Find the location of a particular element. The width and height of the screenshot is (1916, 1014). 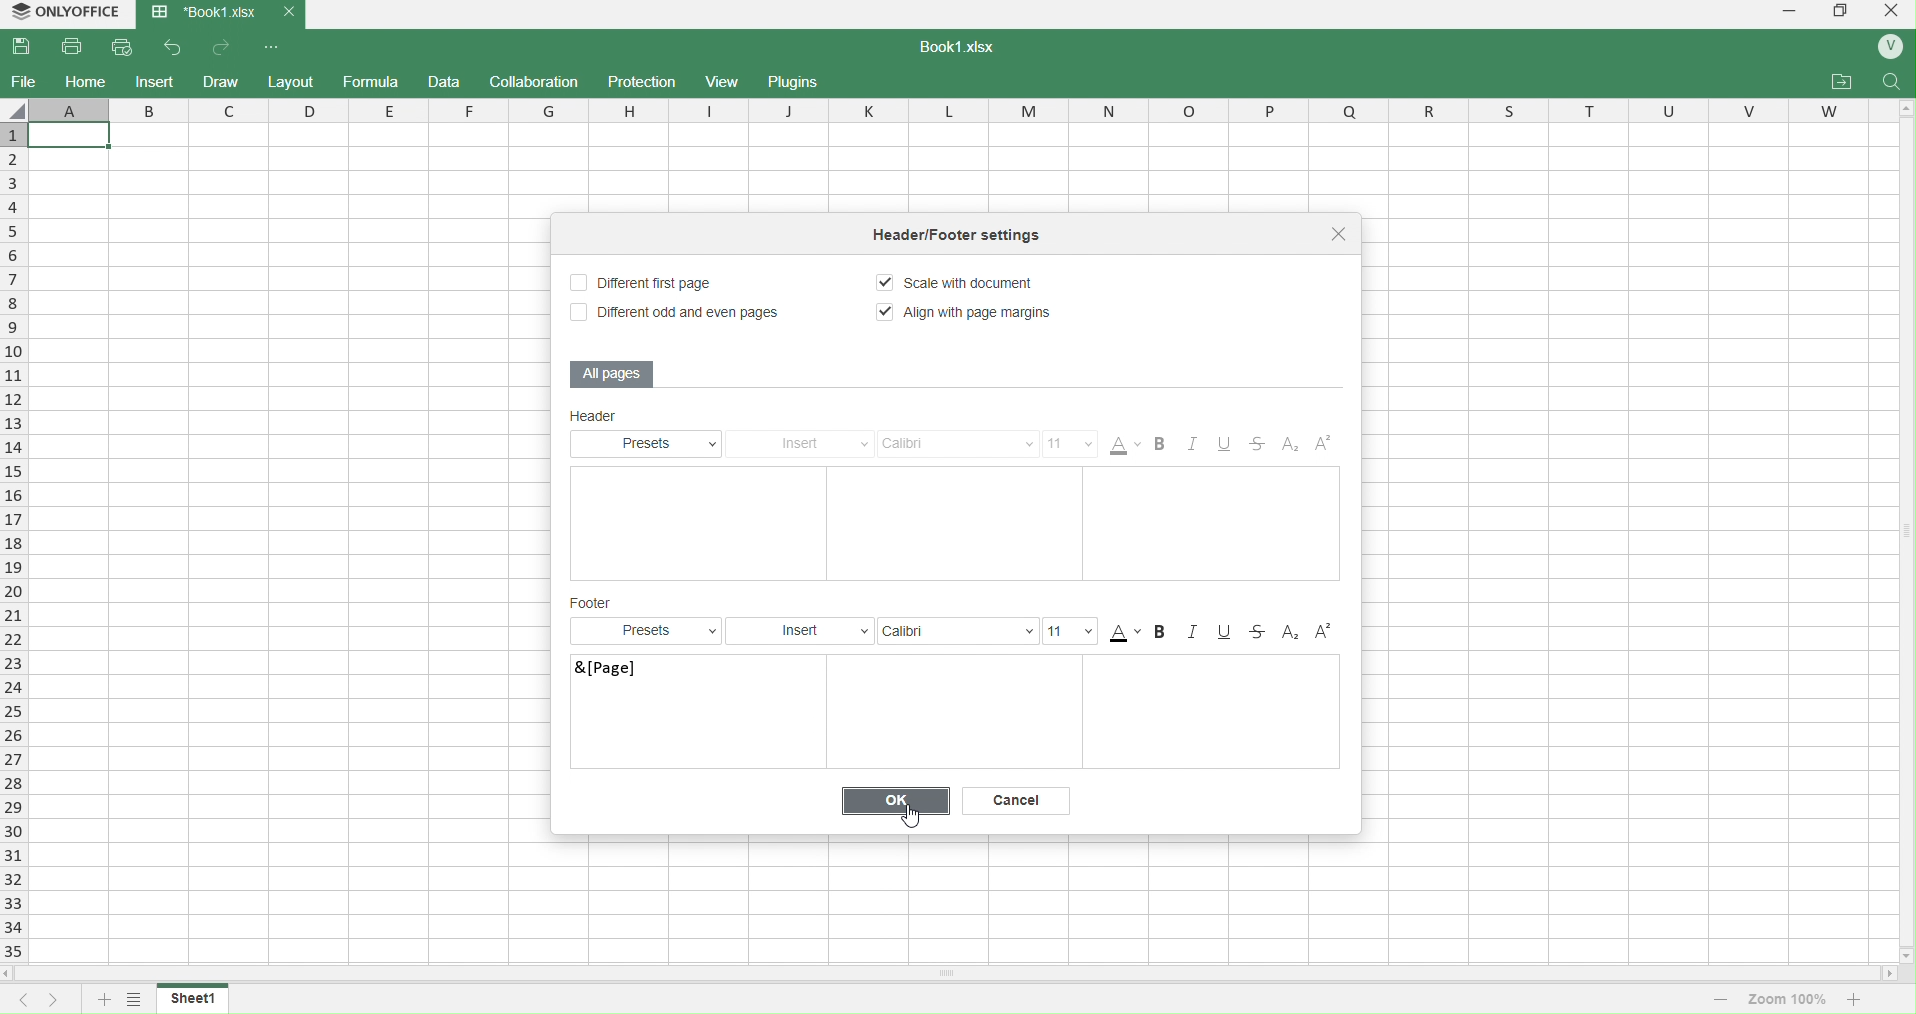

Presets is located at coordinates (652, 443).